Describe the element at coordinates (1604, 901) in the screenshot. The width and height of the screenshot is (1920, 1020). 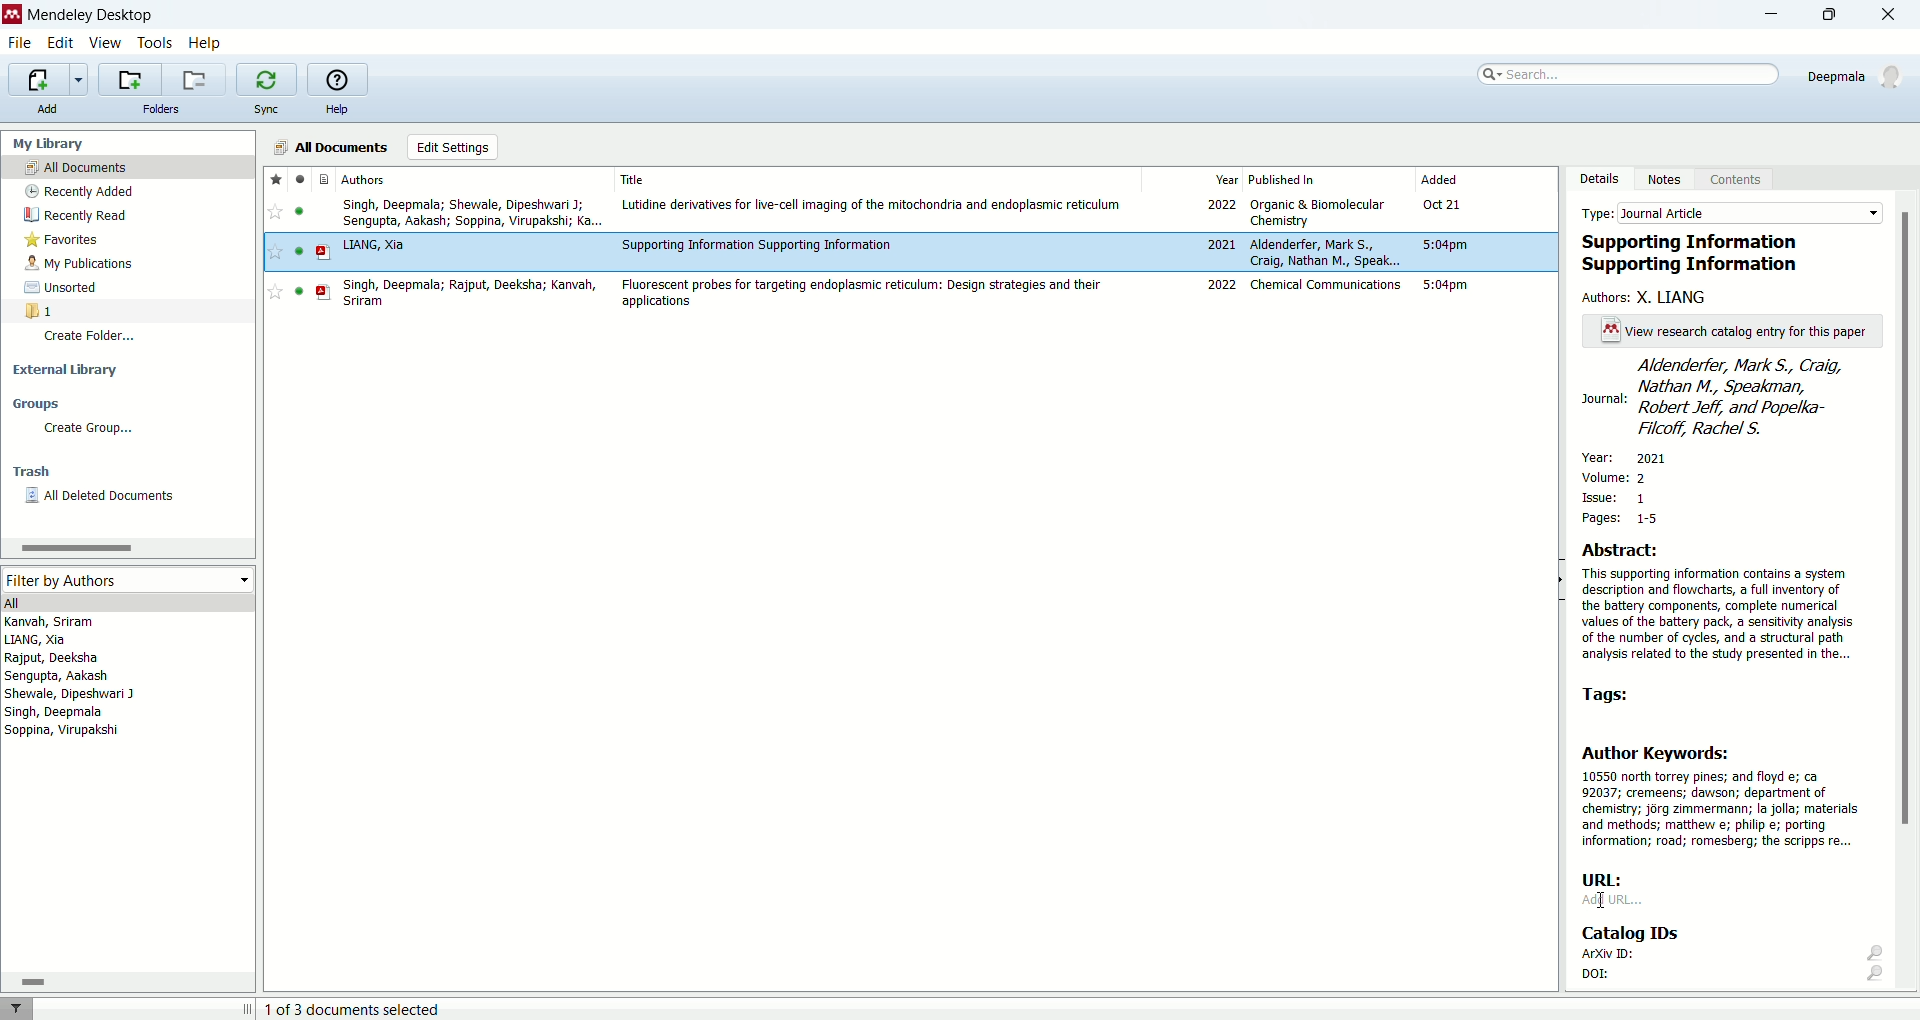
I see `cursor` at that location.